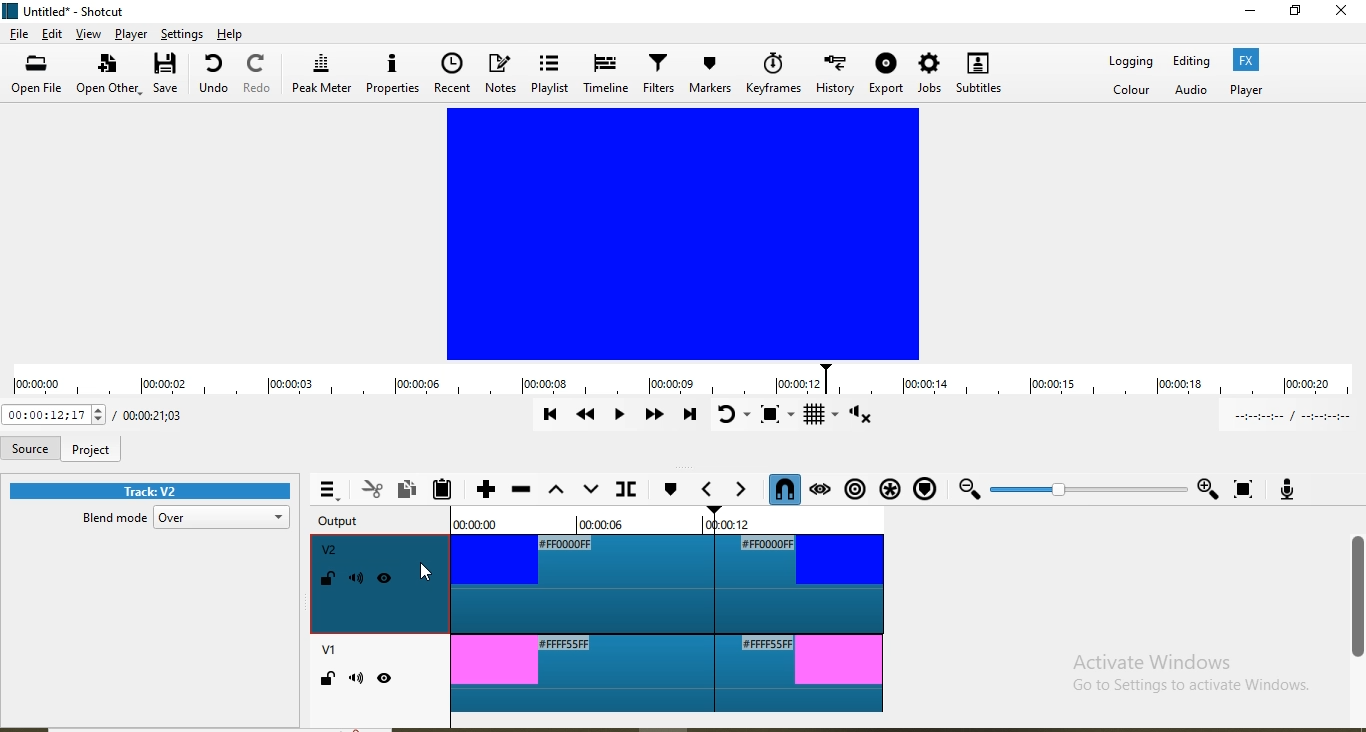  What do you see at coordinates (823, 417) in the screenshot?
I see `Toggle grid display ` at bounding box center [823, 417].